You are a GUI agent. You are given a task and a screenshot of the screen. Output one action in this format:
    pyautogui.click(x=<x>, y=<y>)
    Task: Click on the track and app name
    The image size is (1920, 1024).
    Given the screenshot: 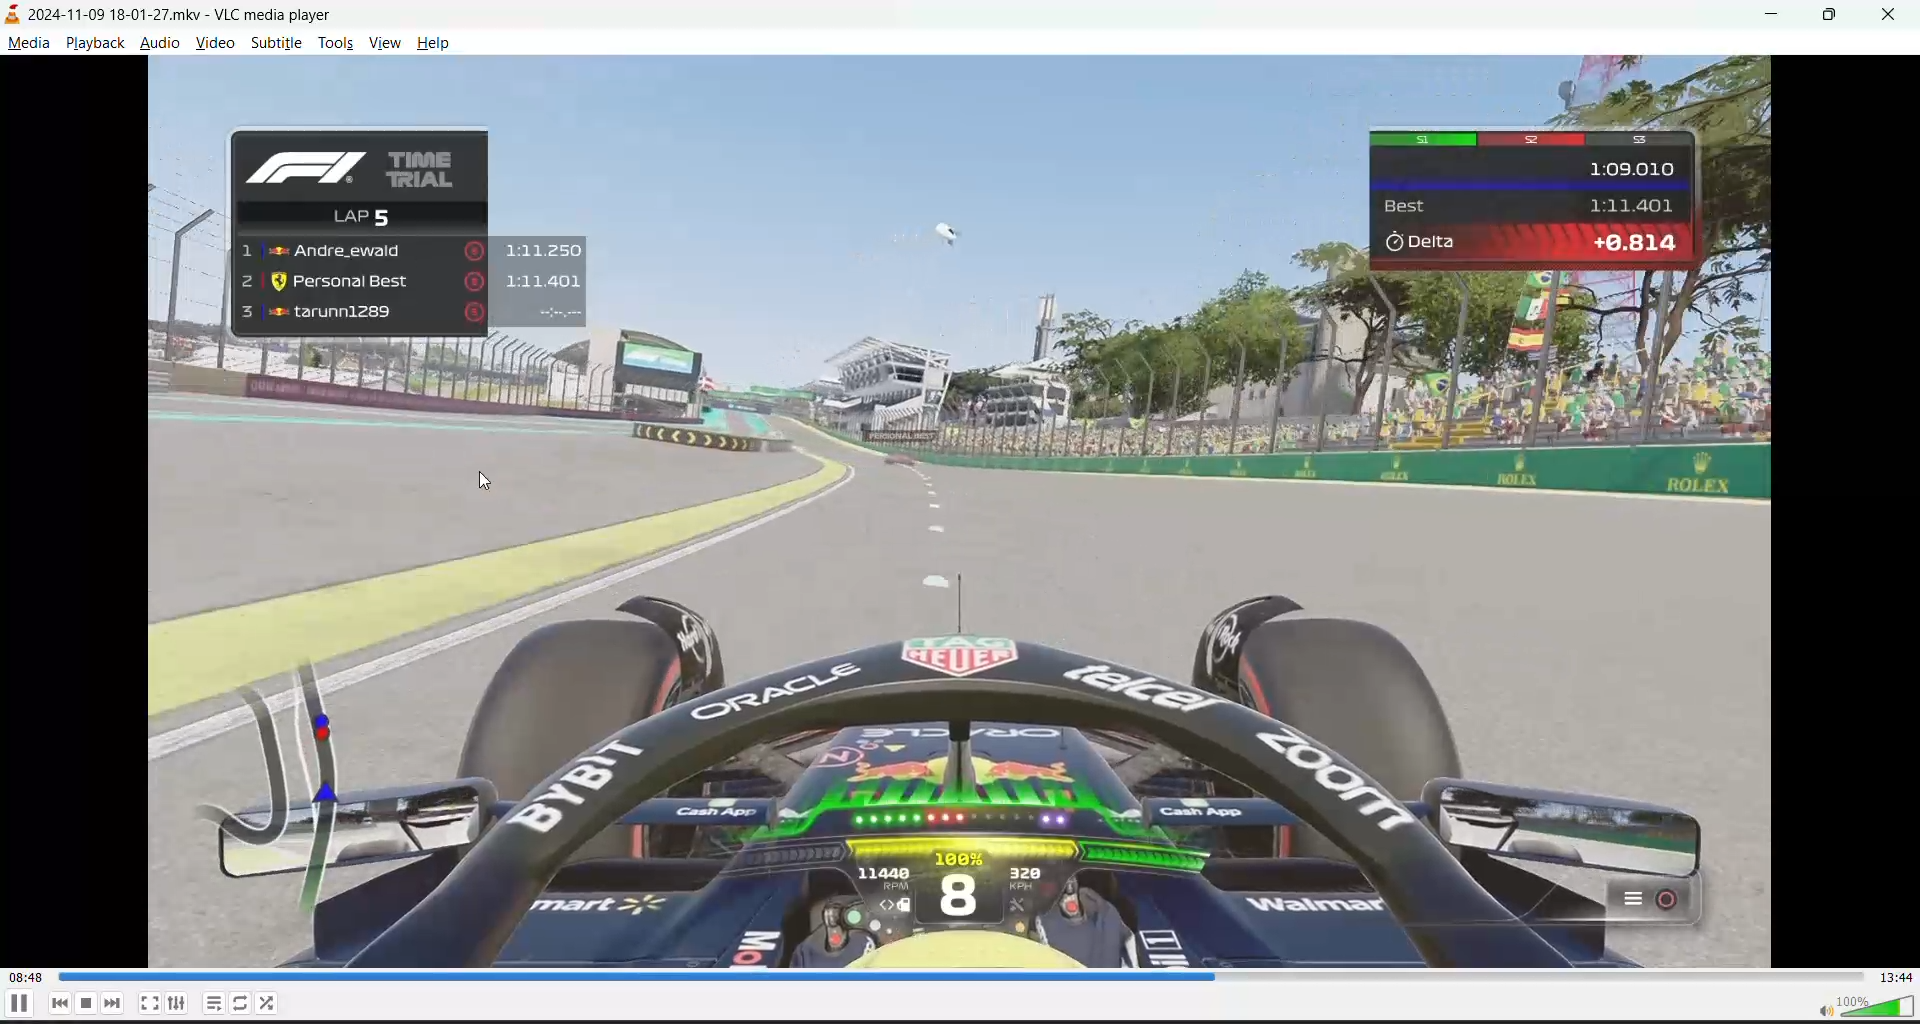 What is the action you would take?
    pyautogui.click(x=176, y=15)
    